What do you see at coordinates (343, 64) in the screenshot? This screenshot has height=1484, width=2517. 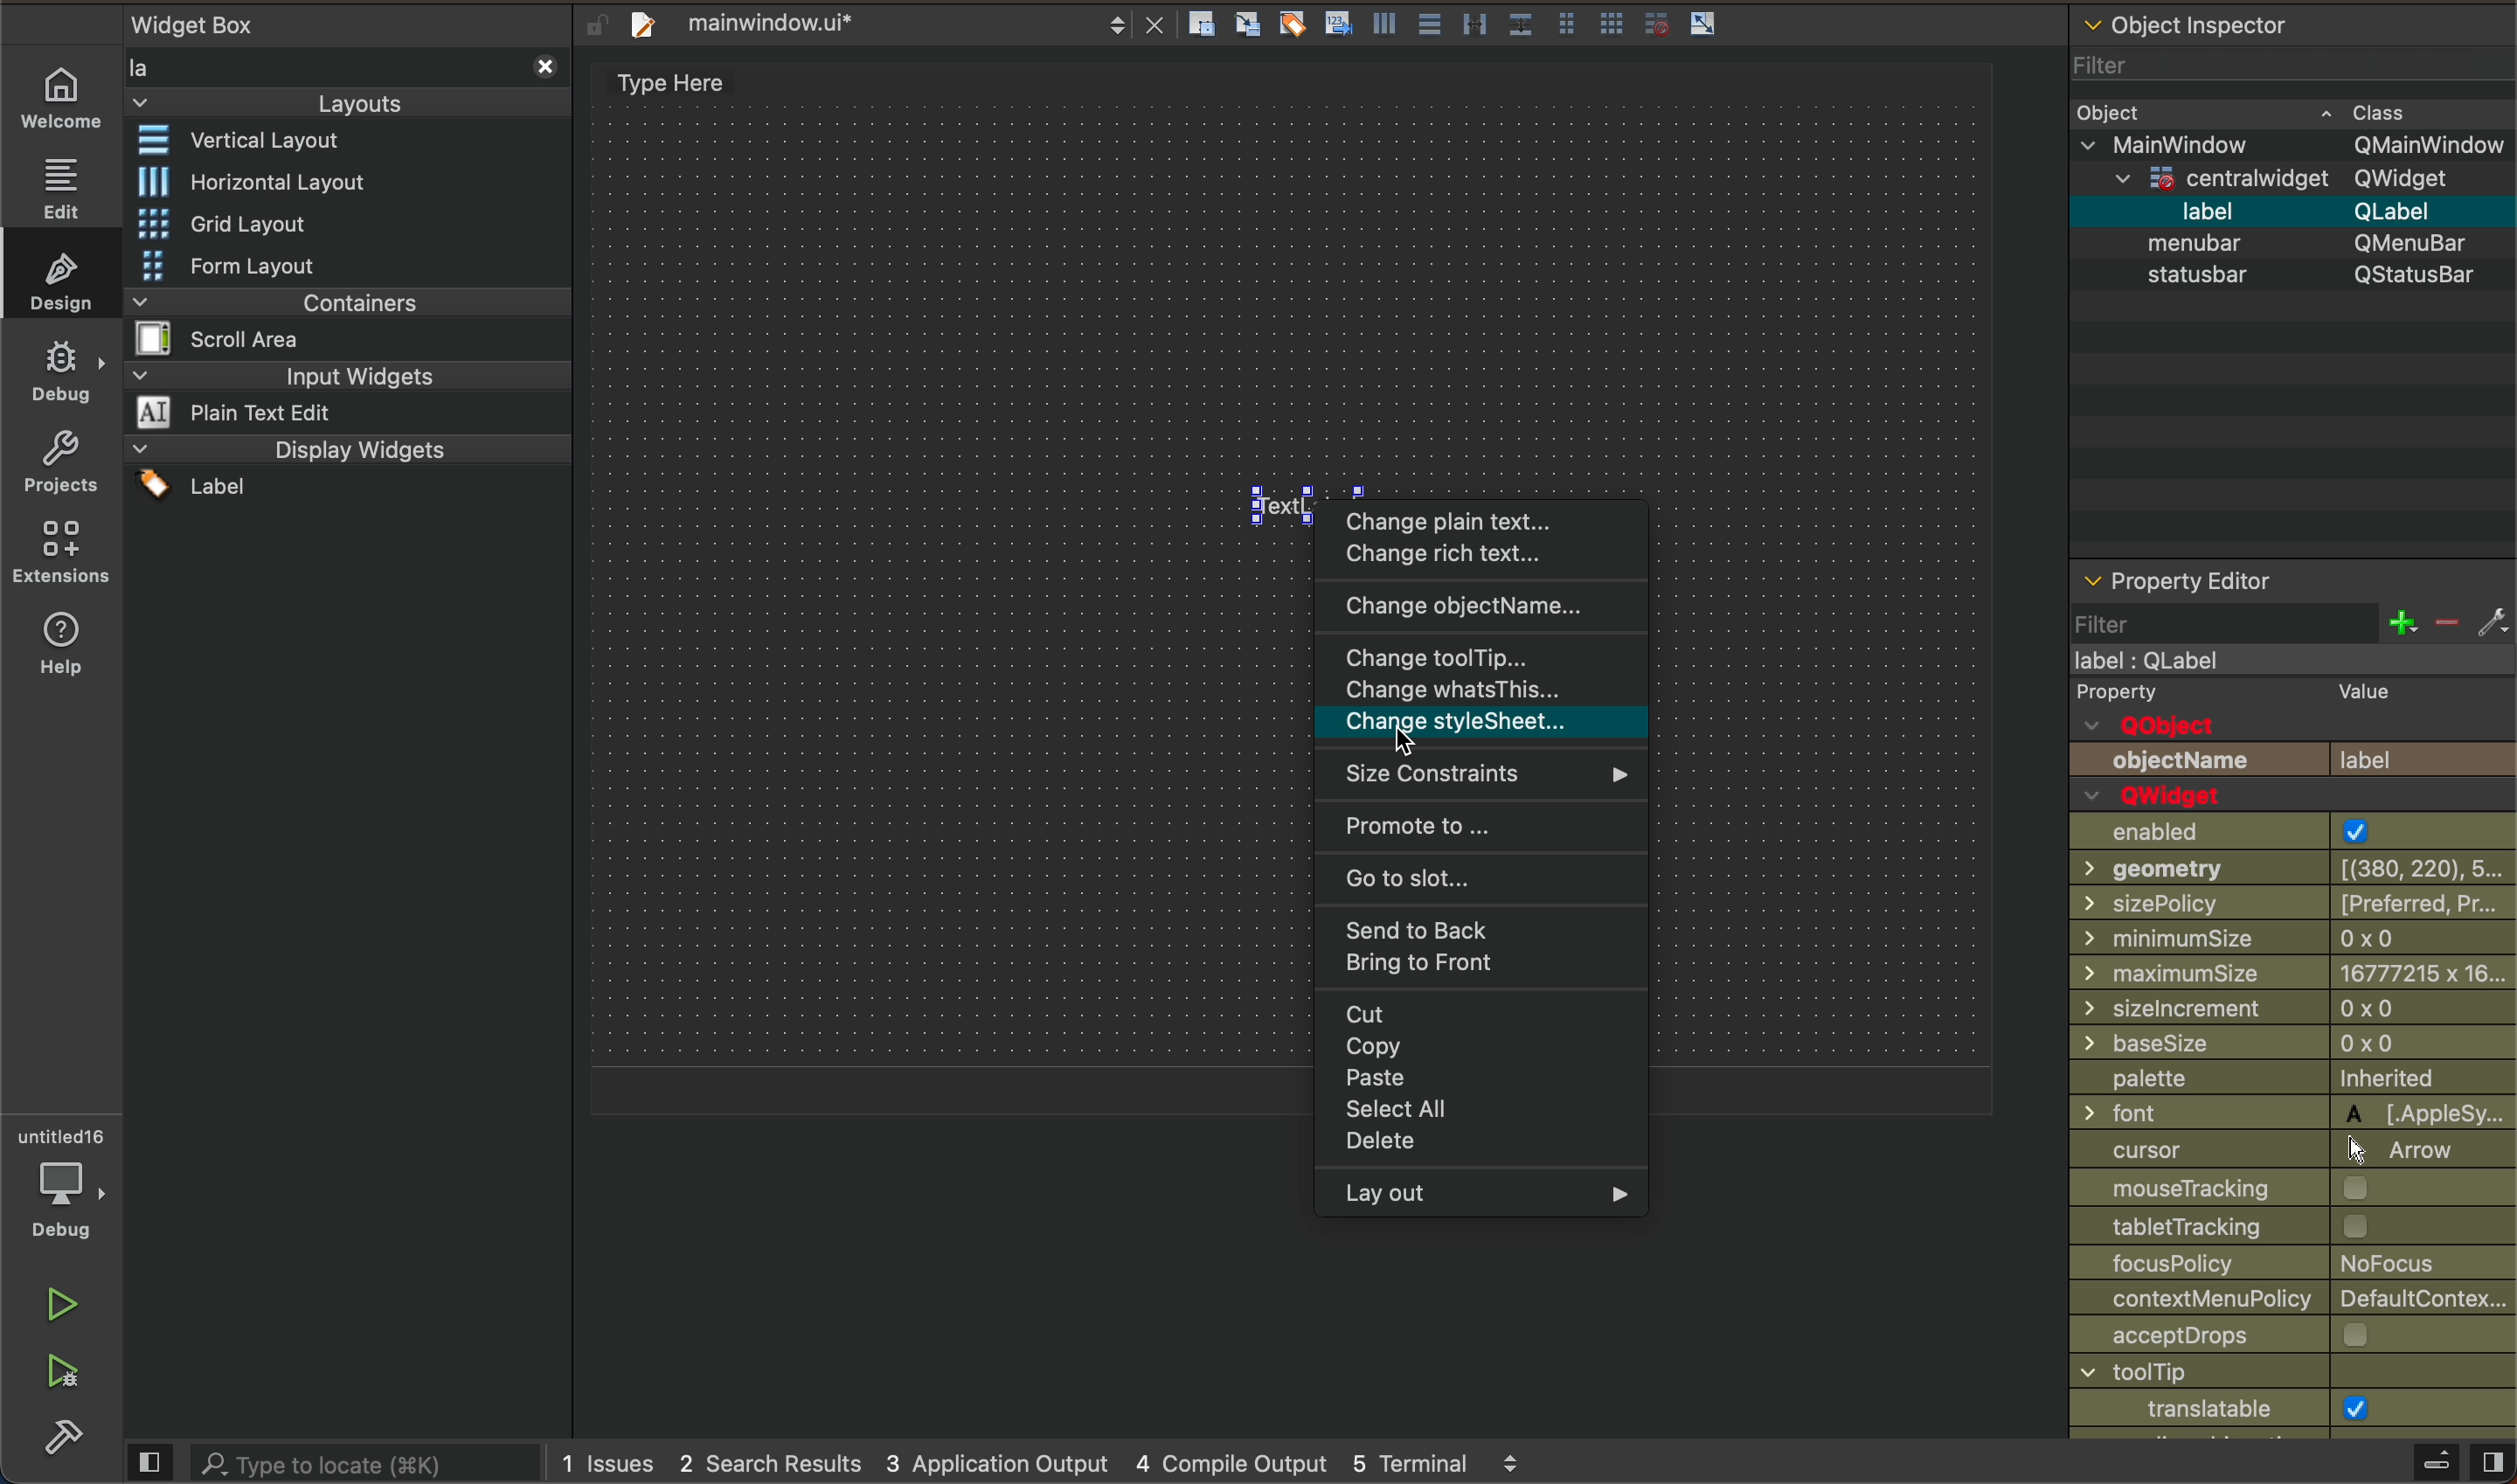 I see `widget box` at bounding box center [343, 64].